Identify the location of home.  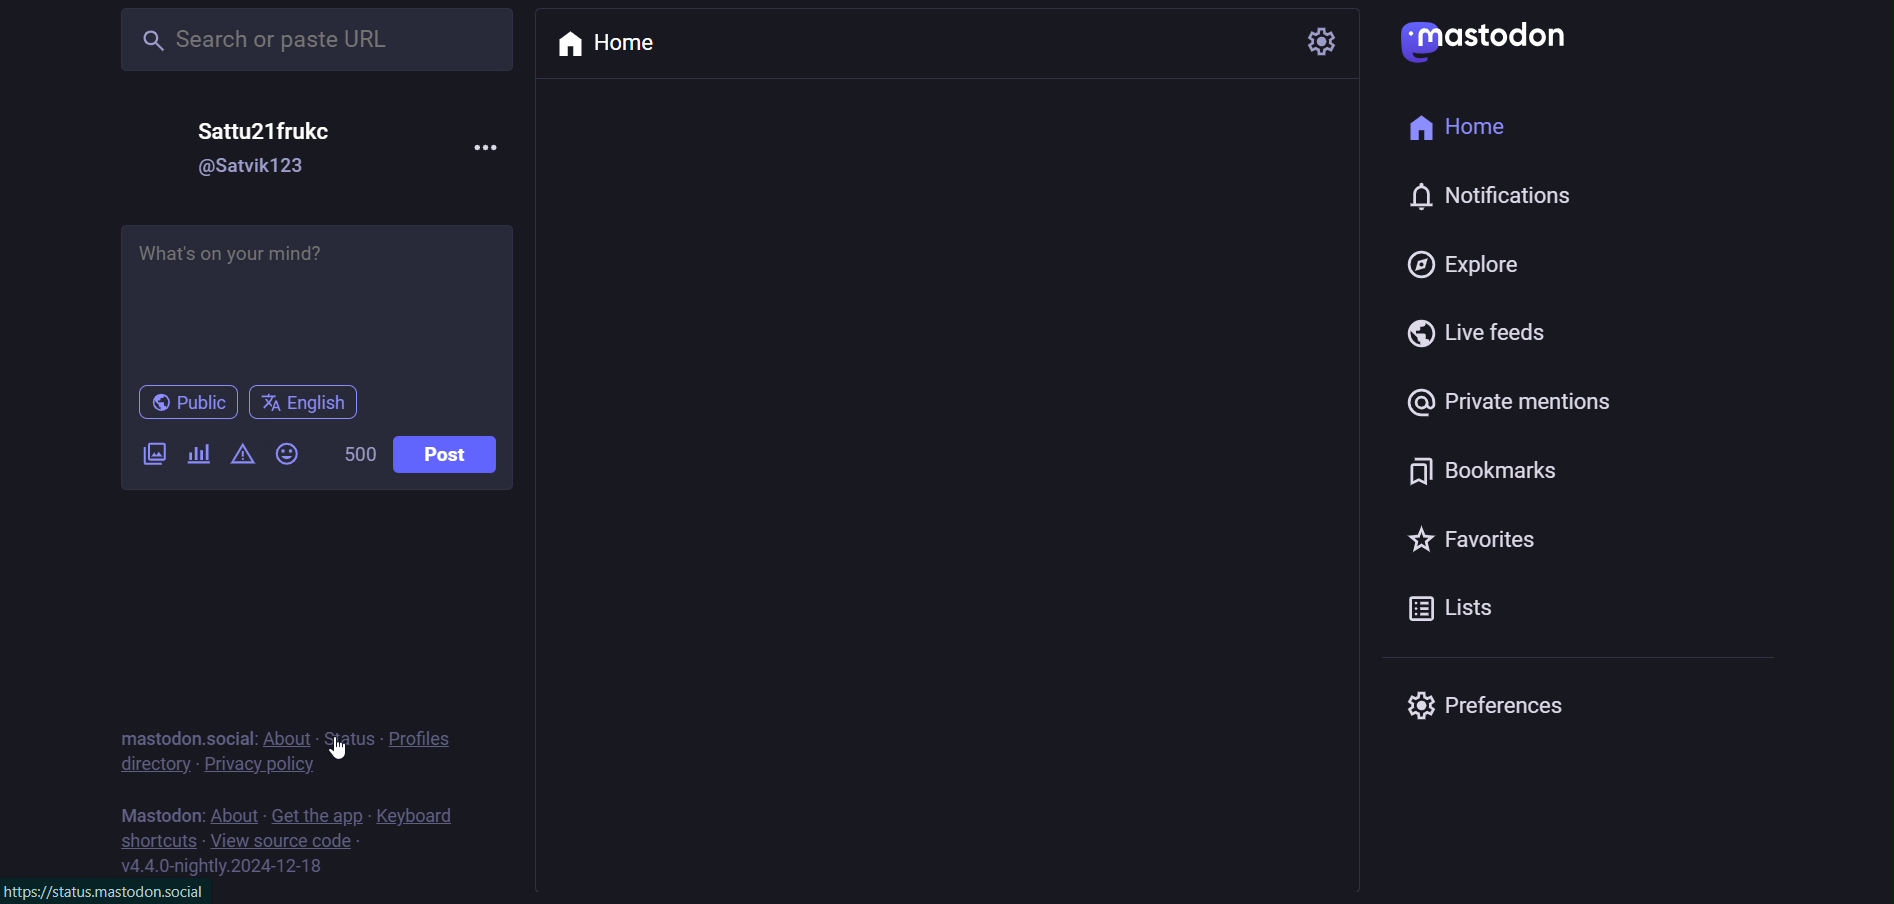
(608, 47).